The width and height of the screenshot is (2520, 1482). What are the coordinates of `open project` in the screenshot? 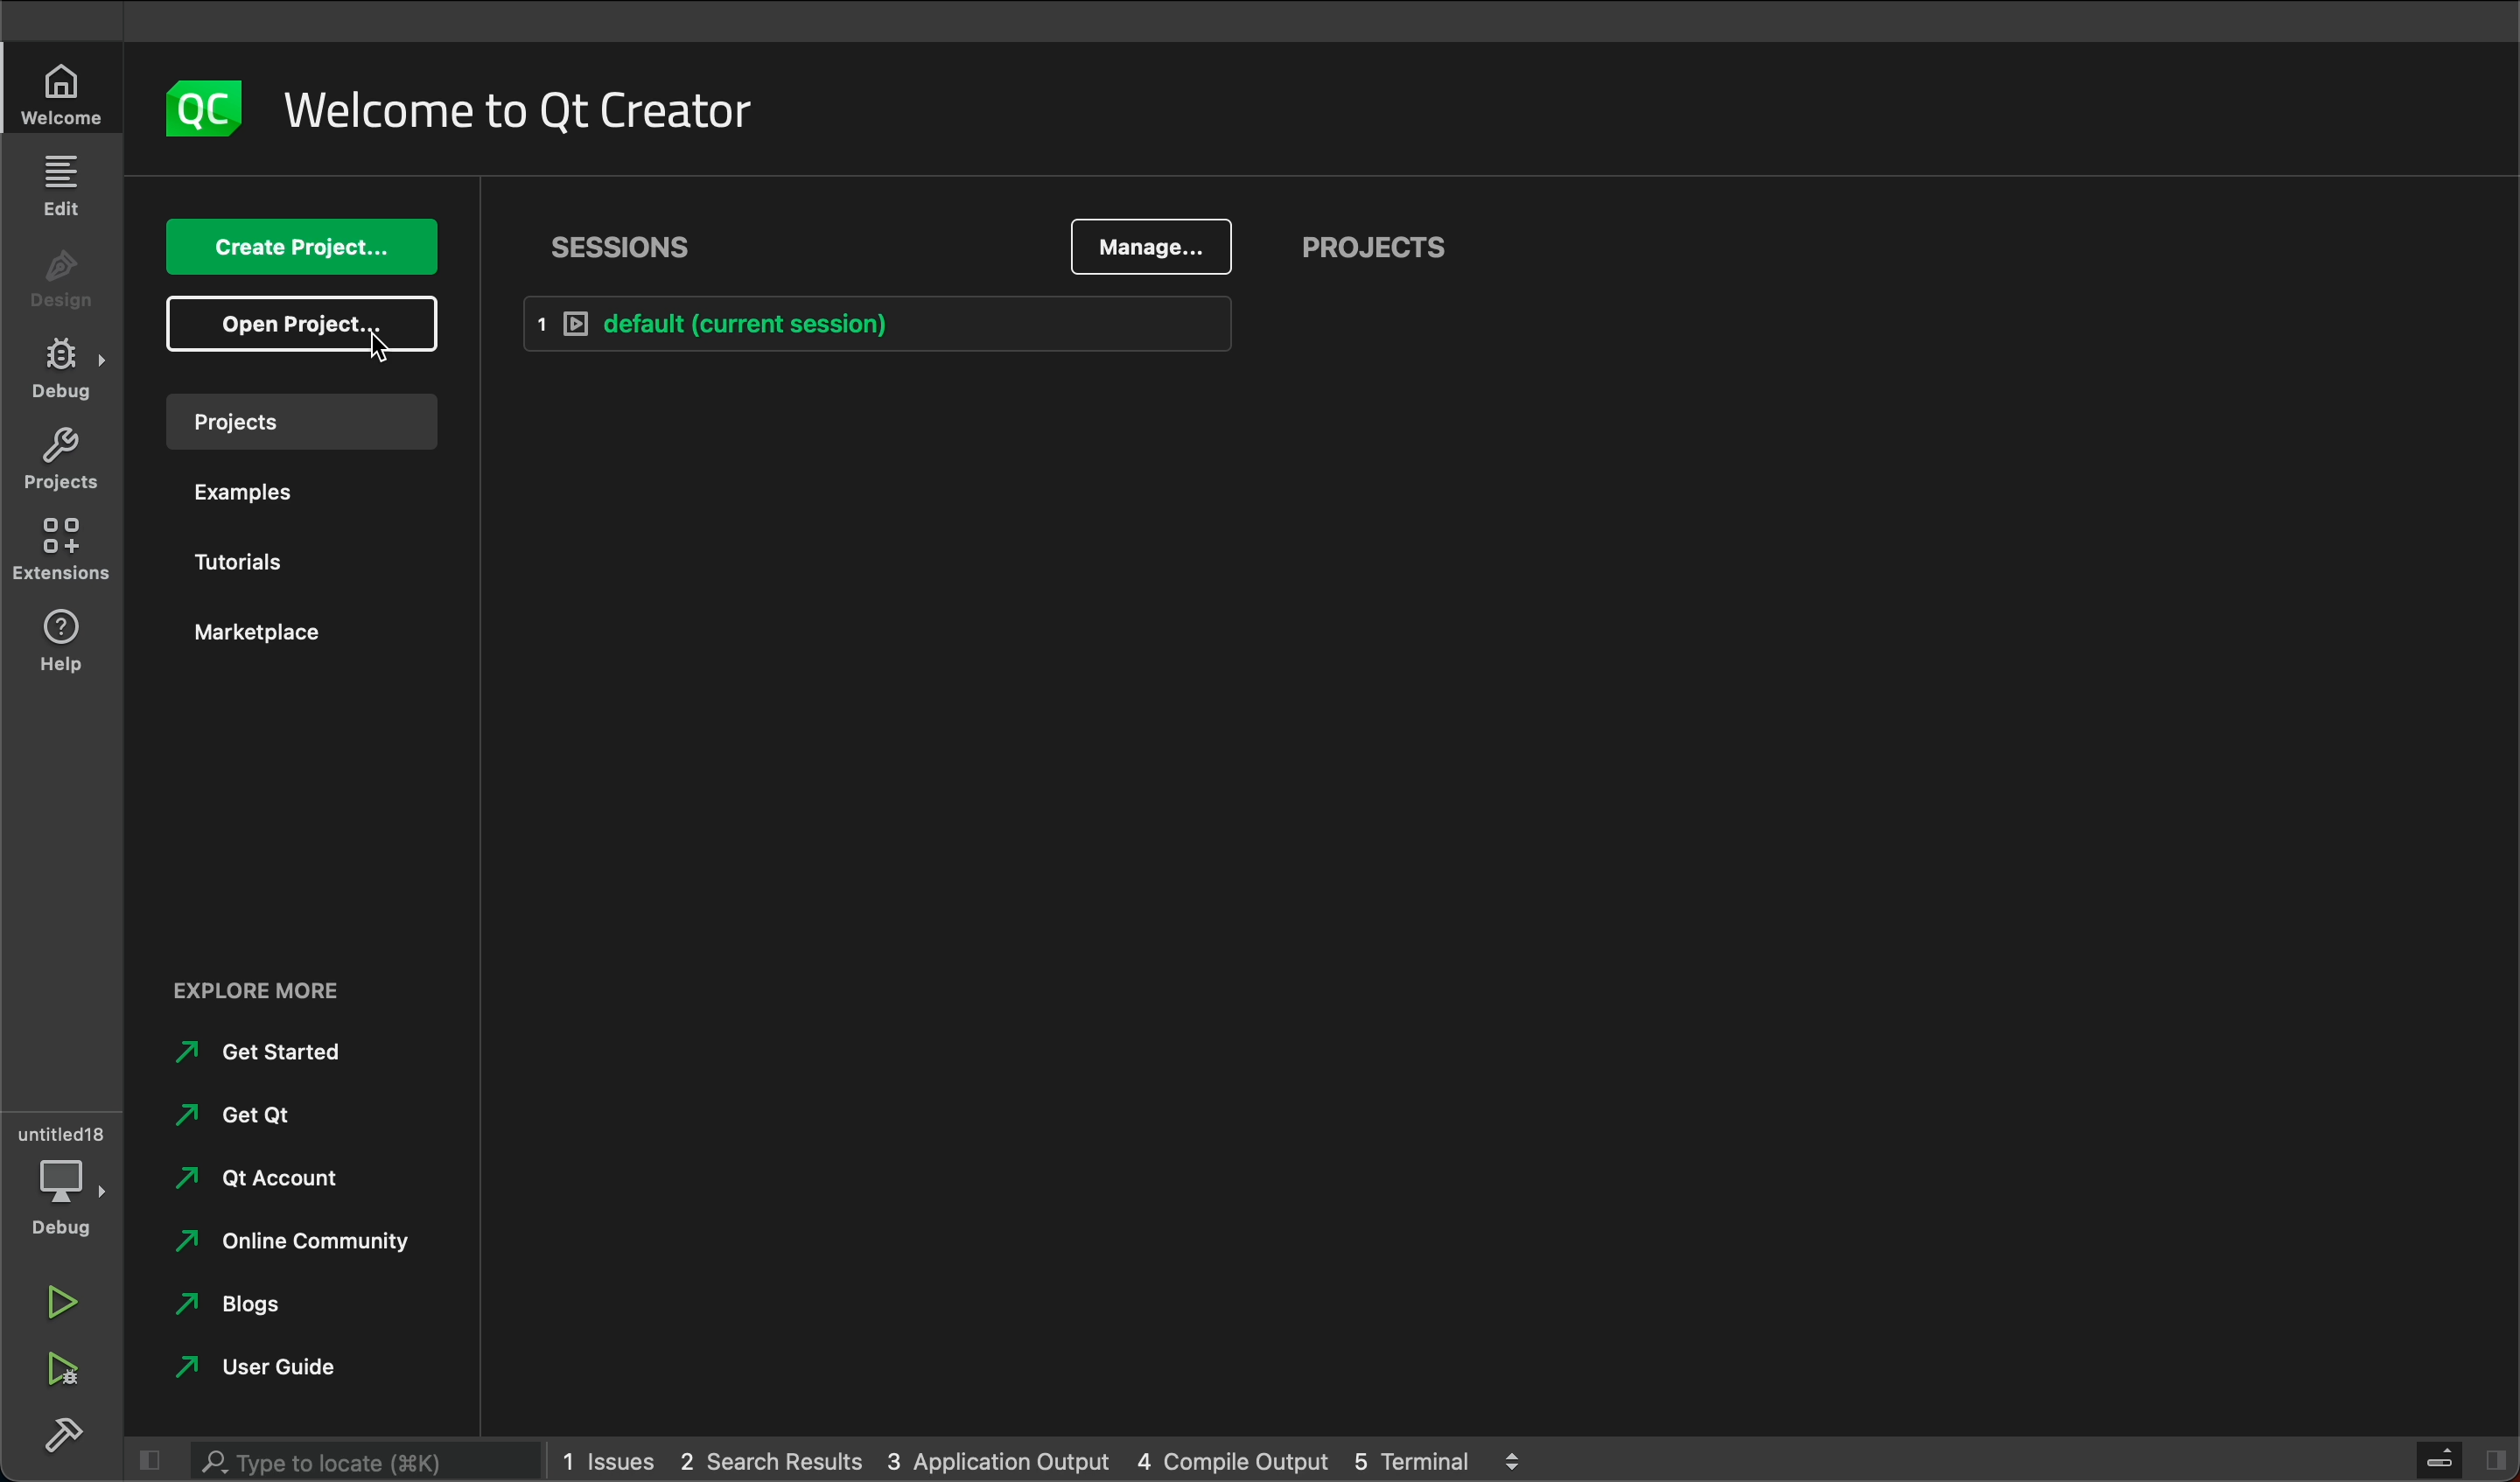 It's located at (286, 326).